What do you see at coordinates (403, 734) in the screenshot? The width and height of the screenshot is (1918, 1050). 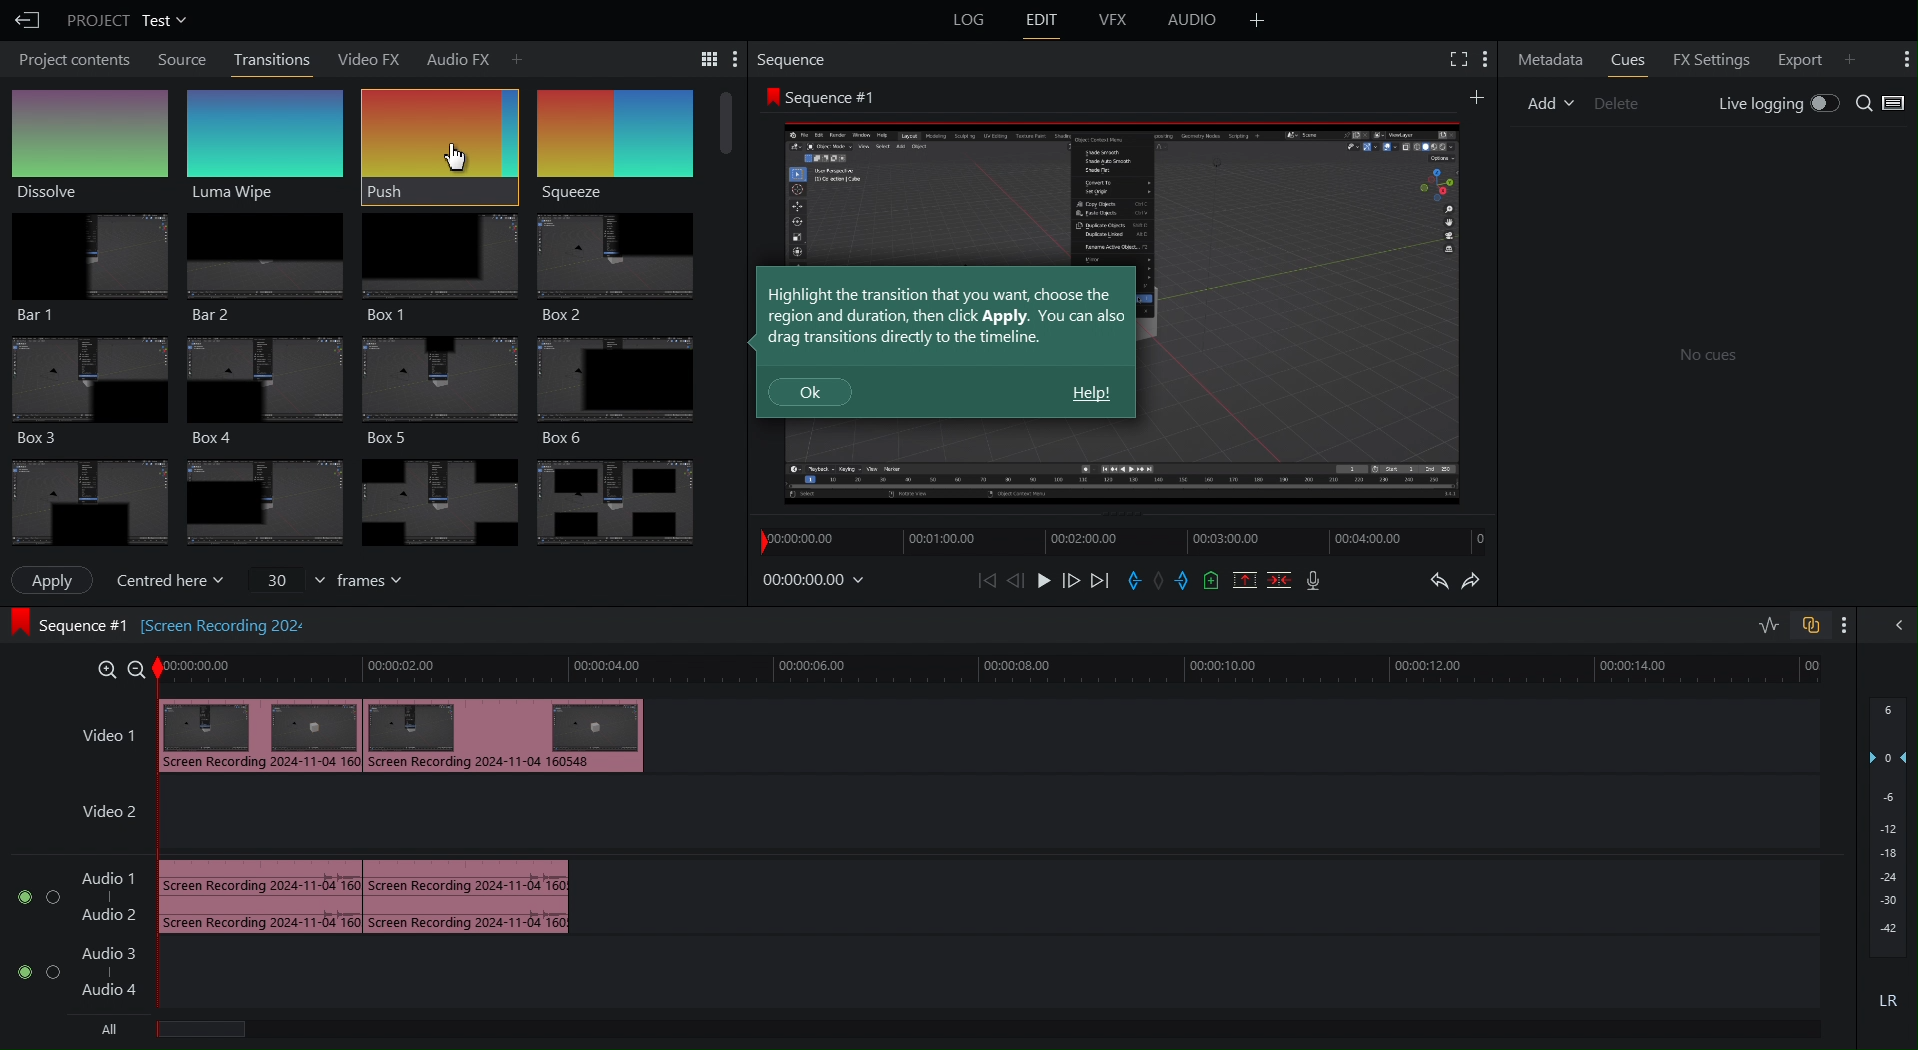 I see `Video clip` at bounding box center [403, 734].